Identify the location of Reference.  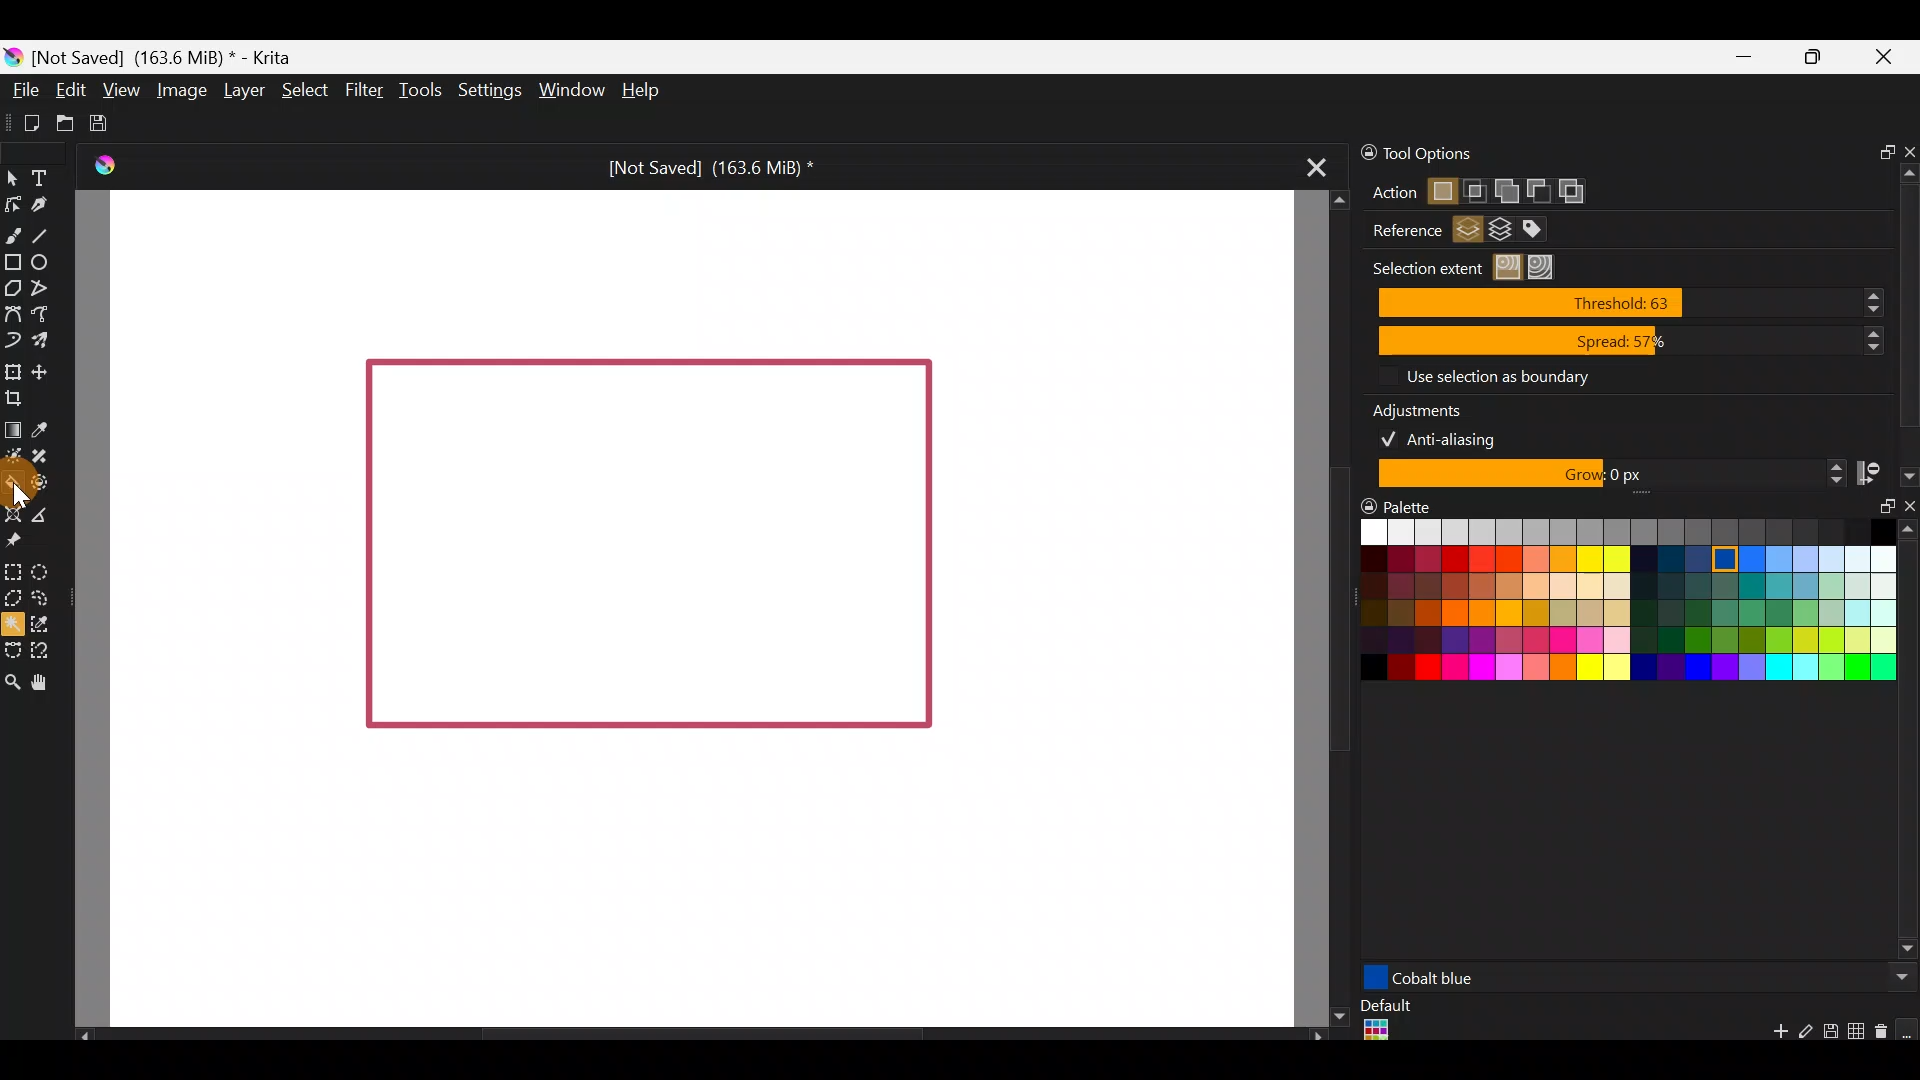
(1399, 231).